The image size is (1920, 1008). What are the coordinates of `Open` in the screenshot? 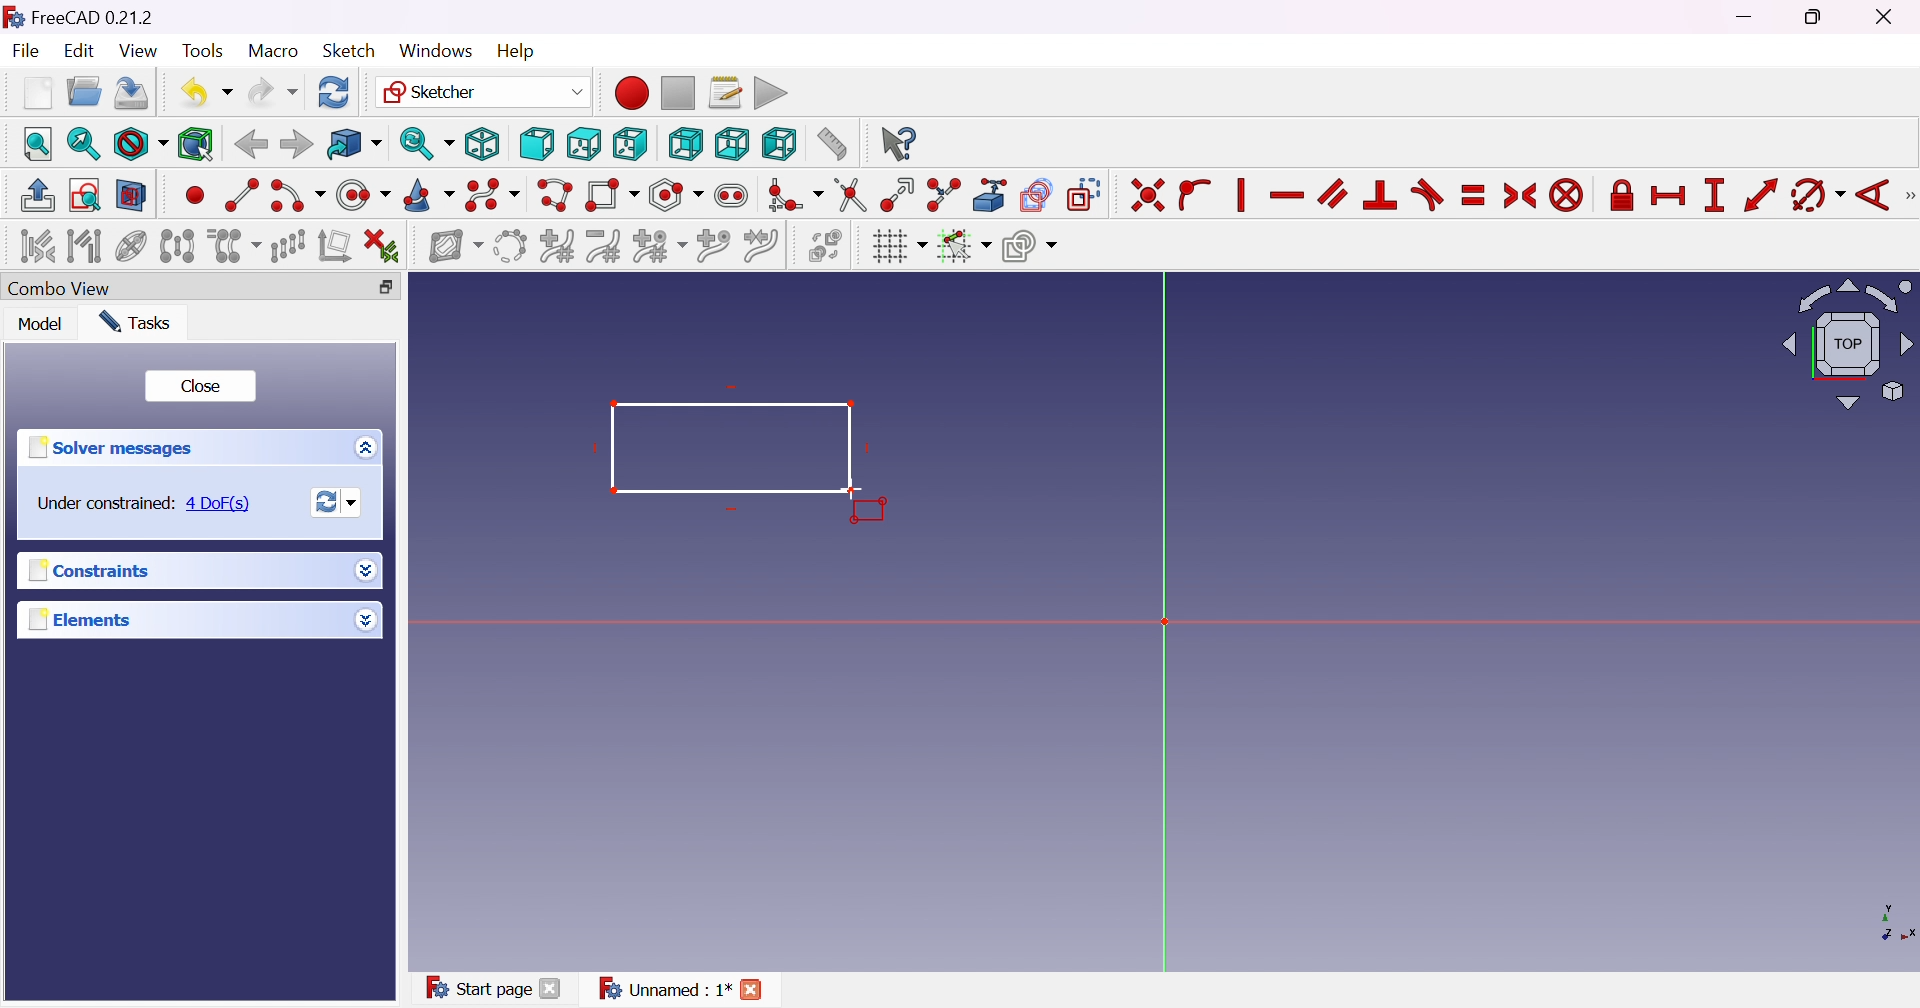 It's located at (83, 92).